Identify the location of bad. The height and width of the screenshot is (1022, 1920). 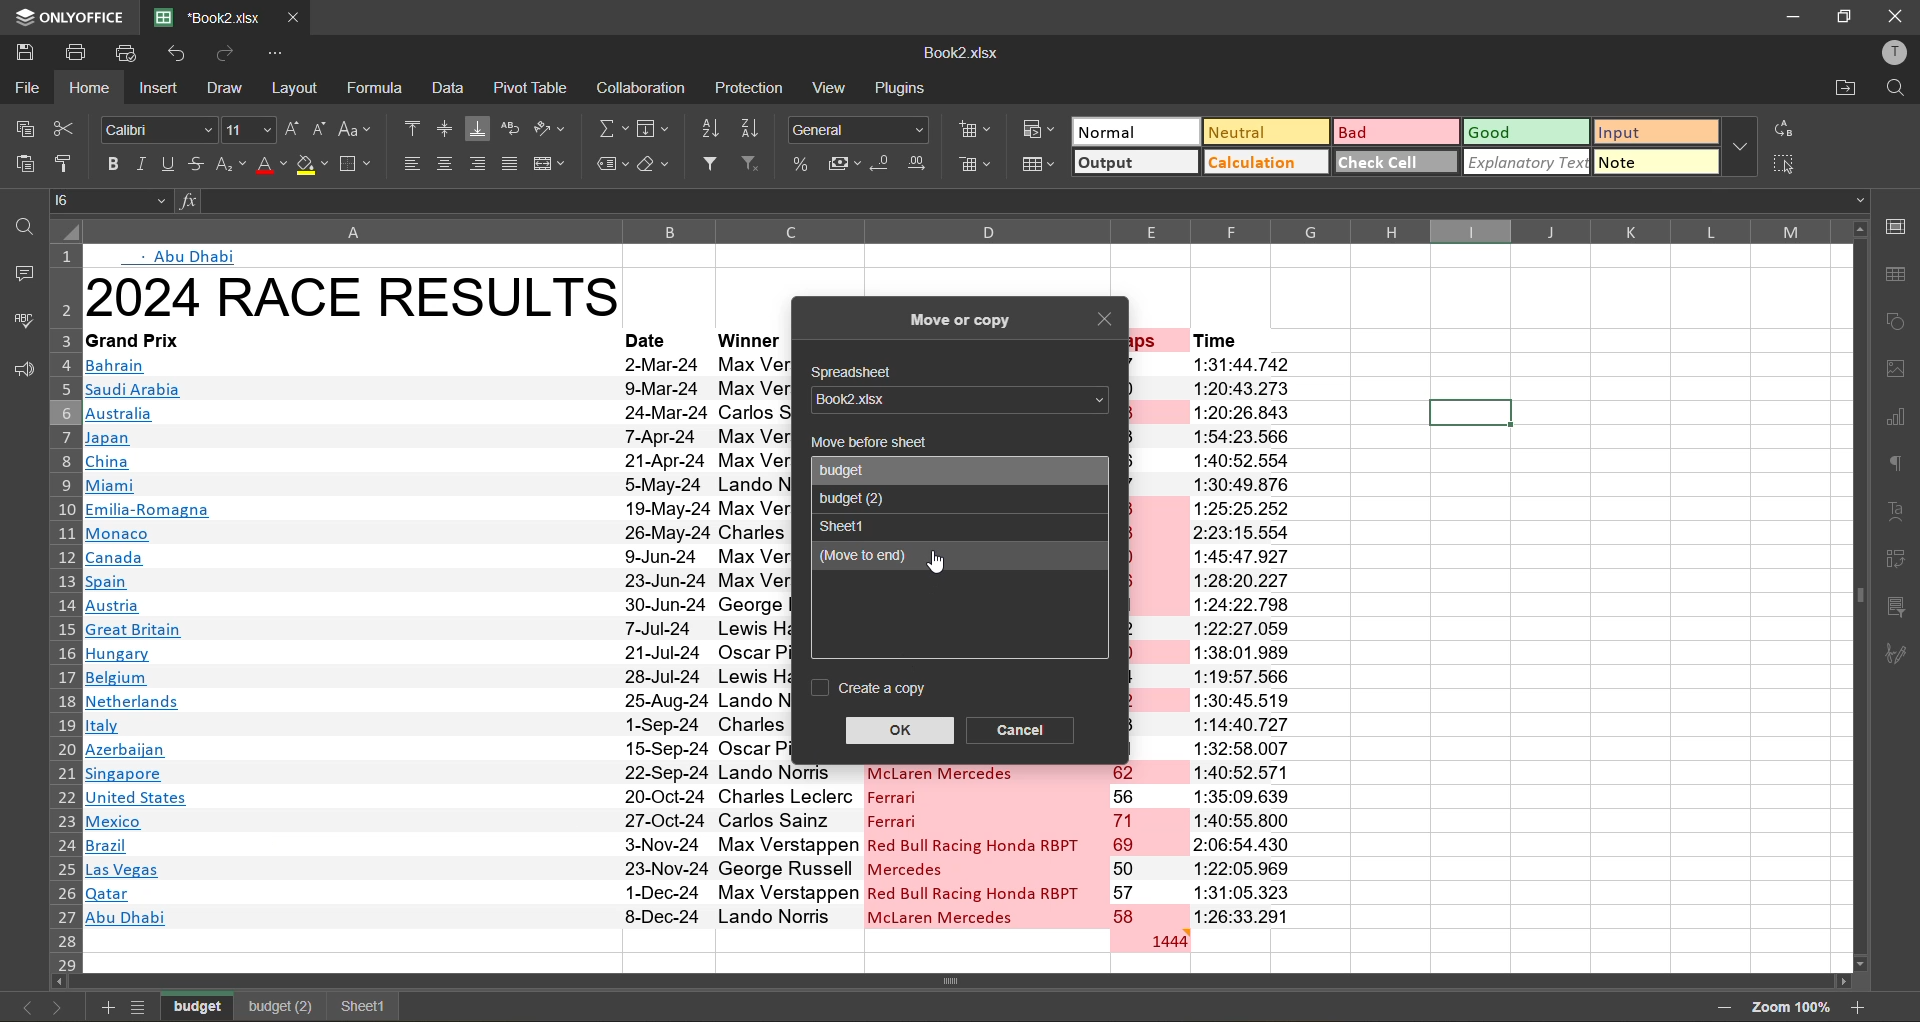
(1393, 131).